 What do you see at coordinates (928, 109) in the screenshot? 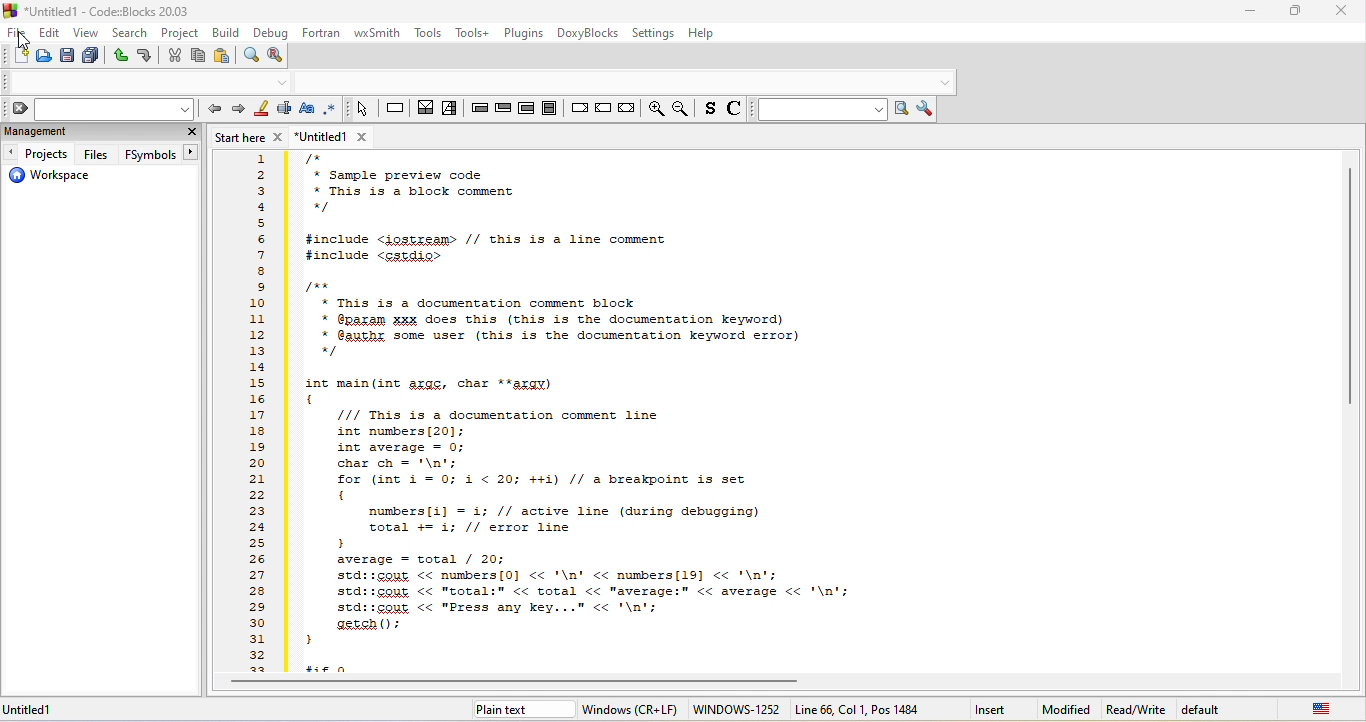
I see `show option window` at bounding box center [928, 109].